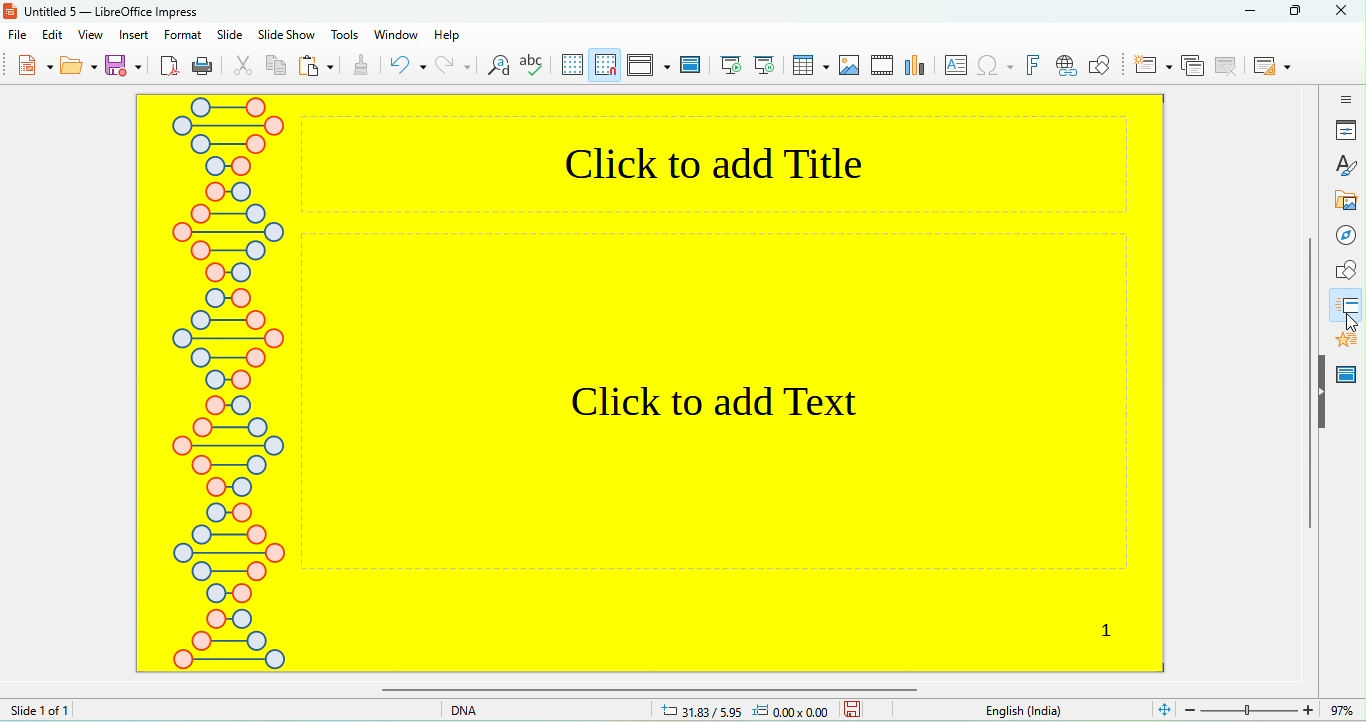 The width and height of the screenshot is (1366, 722). Describe the element at coordinates (395, 38) in the screenshot. I see `window` at that location.